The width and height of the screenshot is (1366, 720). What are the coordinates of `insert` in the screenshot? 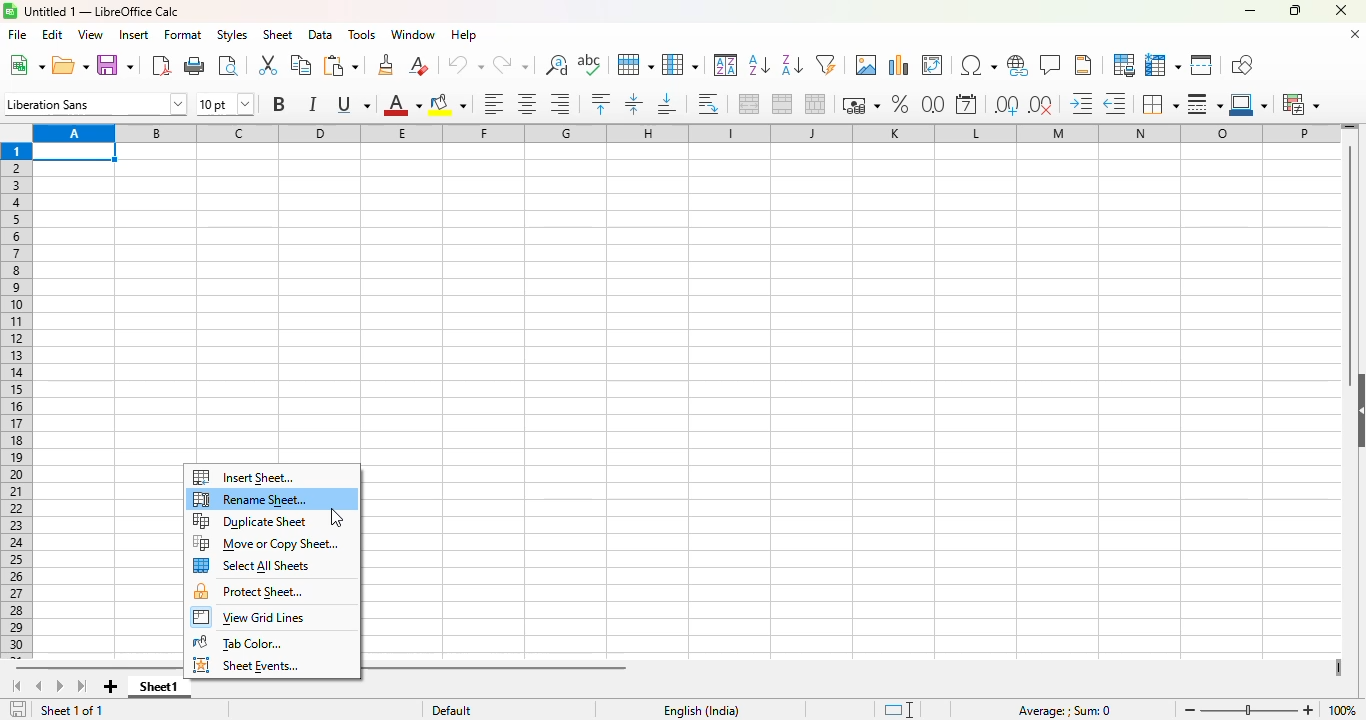 It's located at (133, 35).